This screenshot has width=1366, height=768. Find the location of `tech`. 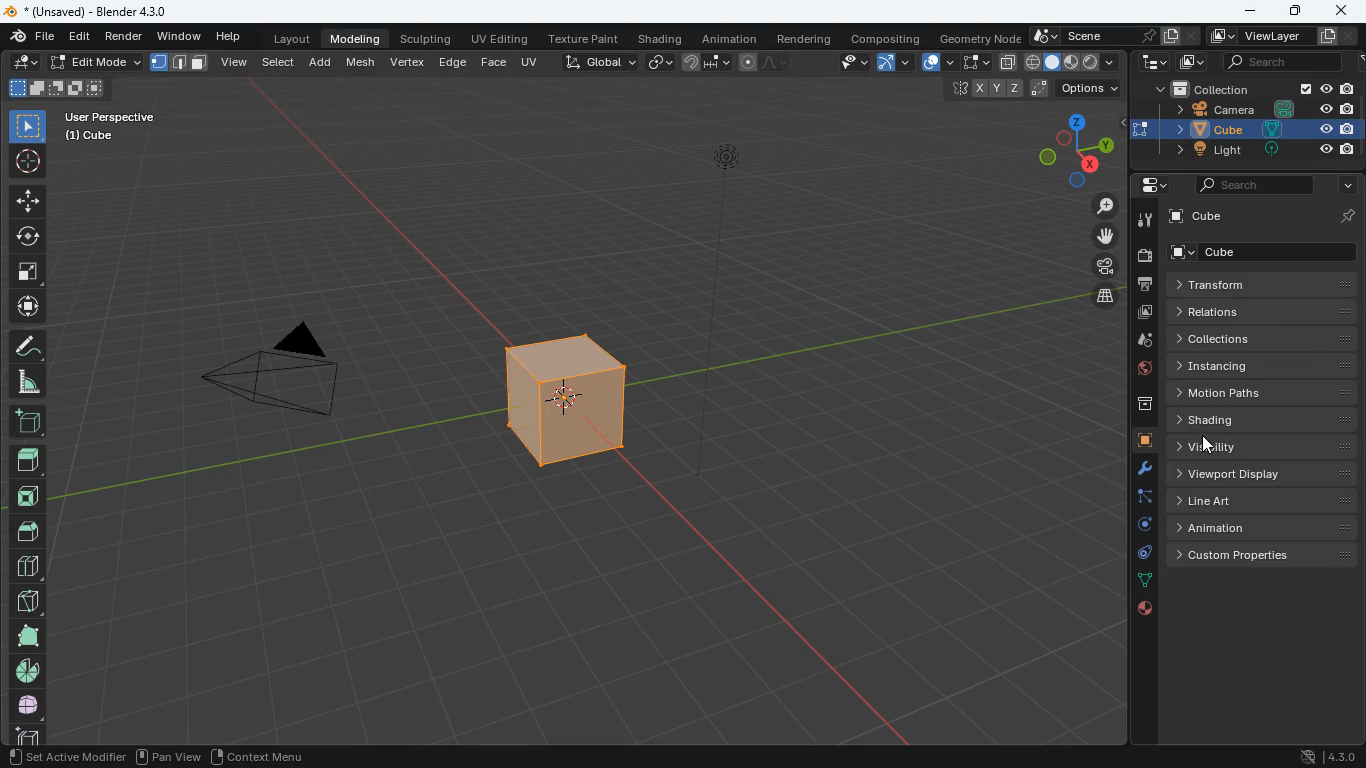

tech is located at coordinates (1153, 62).